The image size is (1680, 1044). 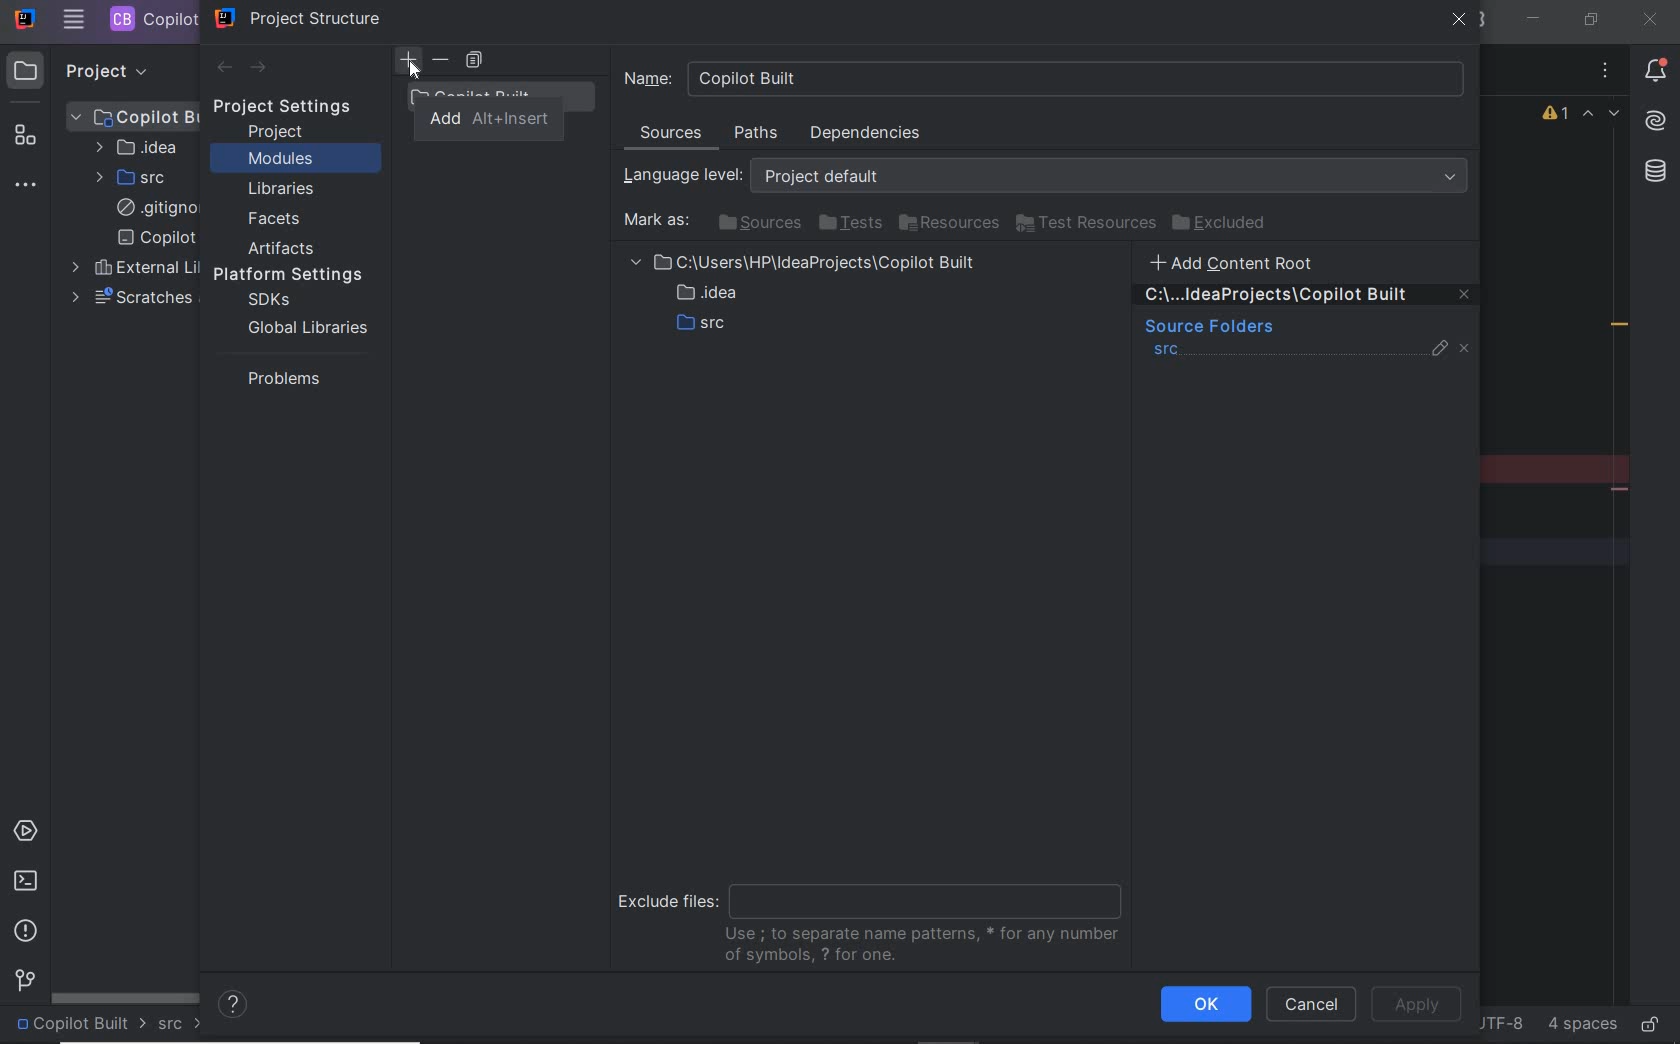 What do you see at coordinates (408, 60) in the screenshot?
I see `add` at bounding box center [408, 60].